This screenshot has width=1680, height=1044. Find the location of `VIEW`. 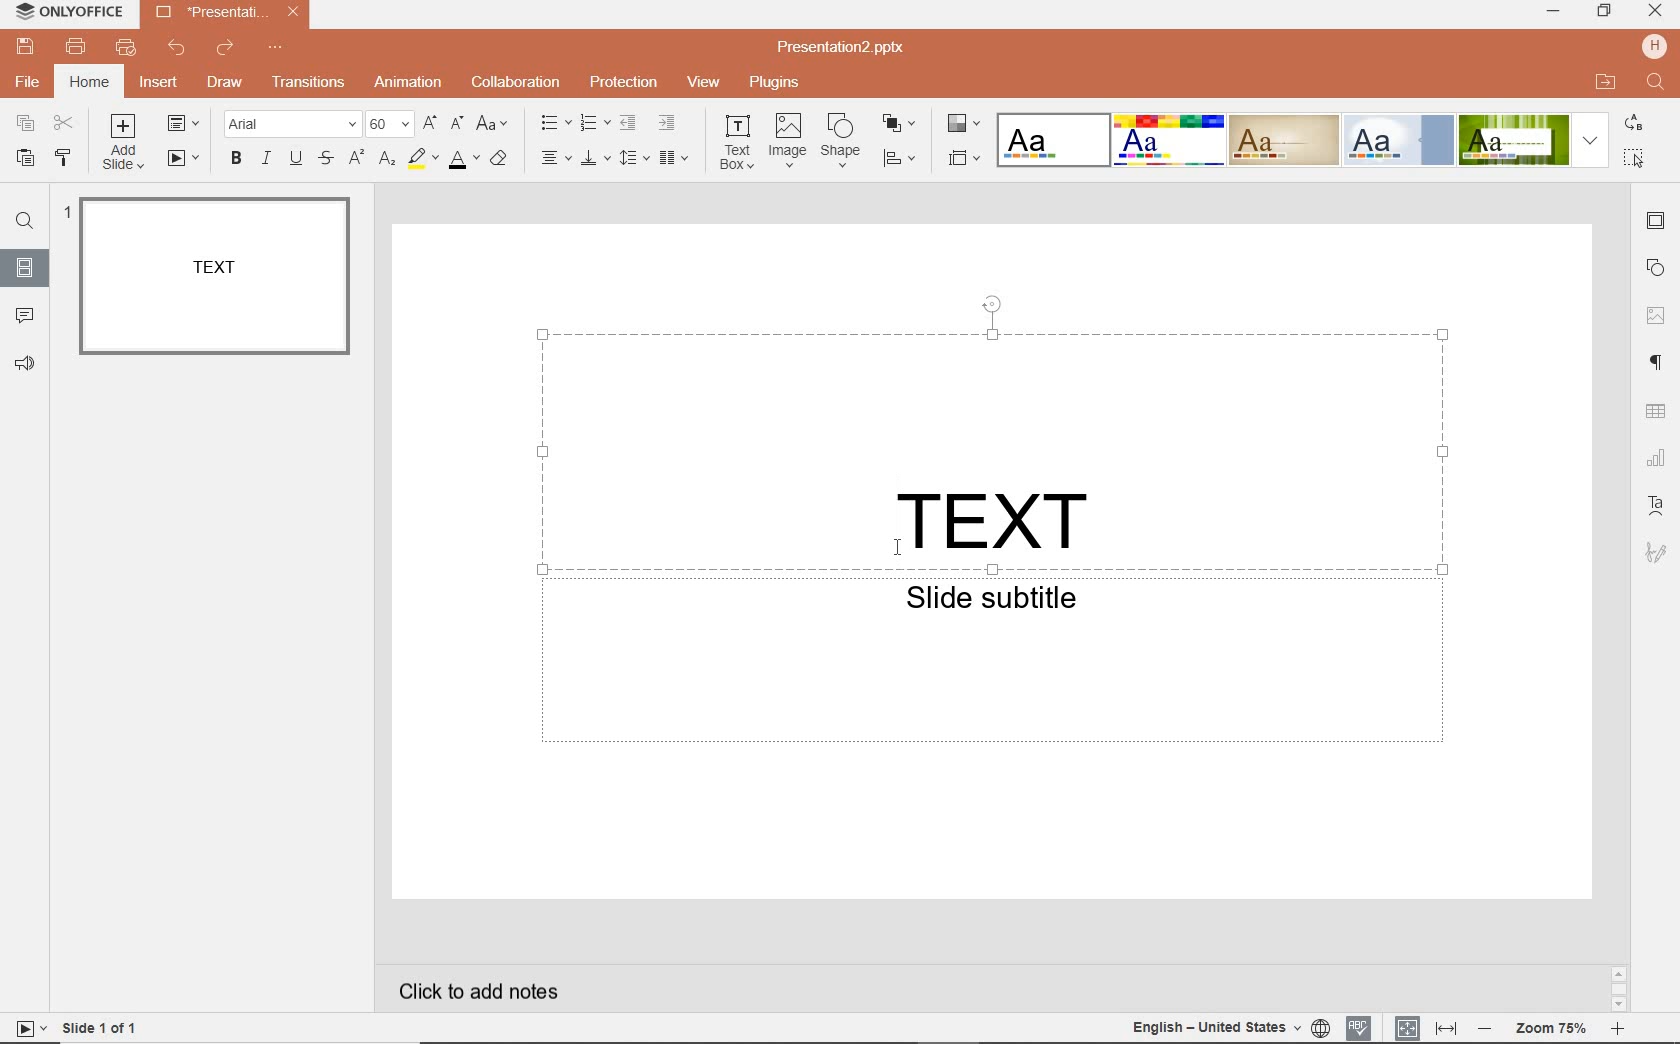

VIEW is located at coordinates (705, 84).